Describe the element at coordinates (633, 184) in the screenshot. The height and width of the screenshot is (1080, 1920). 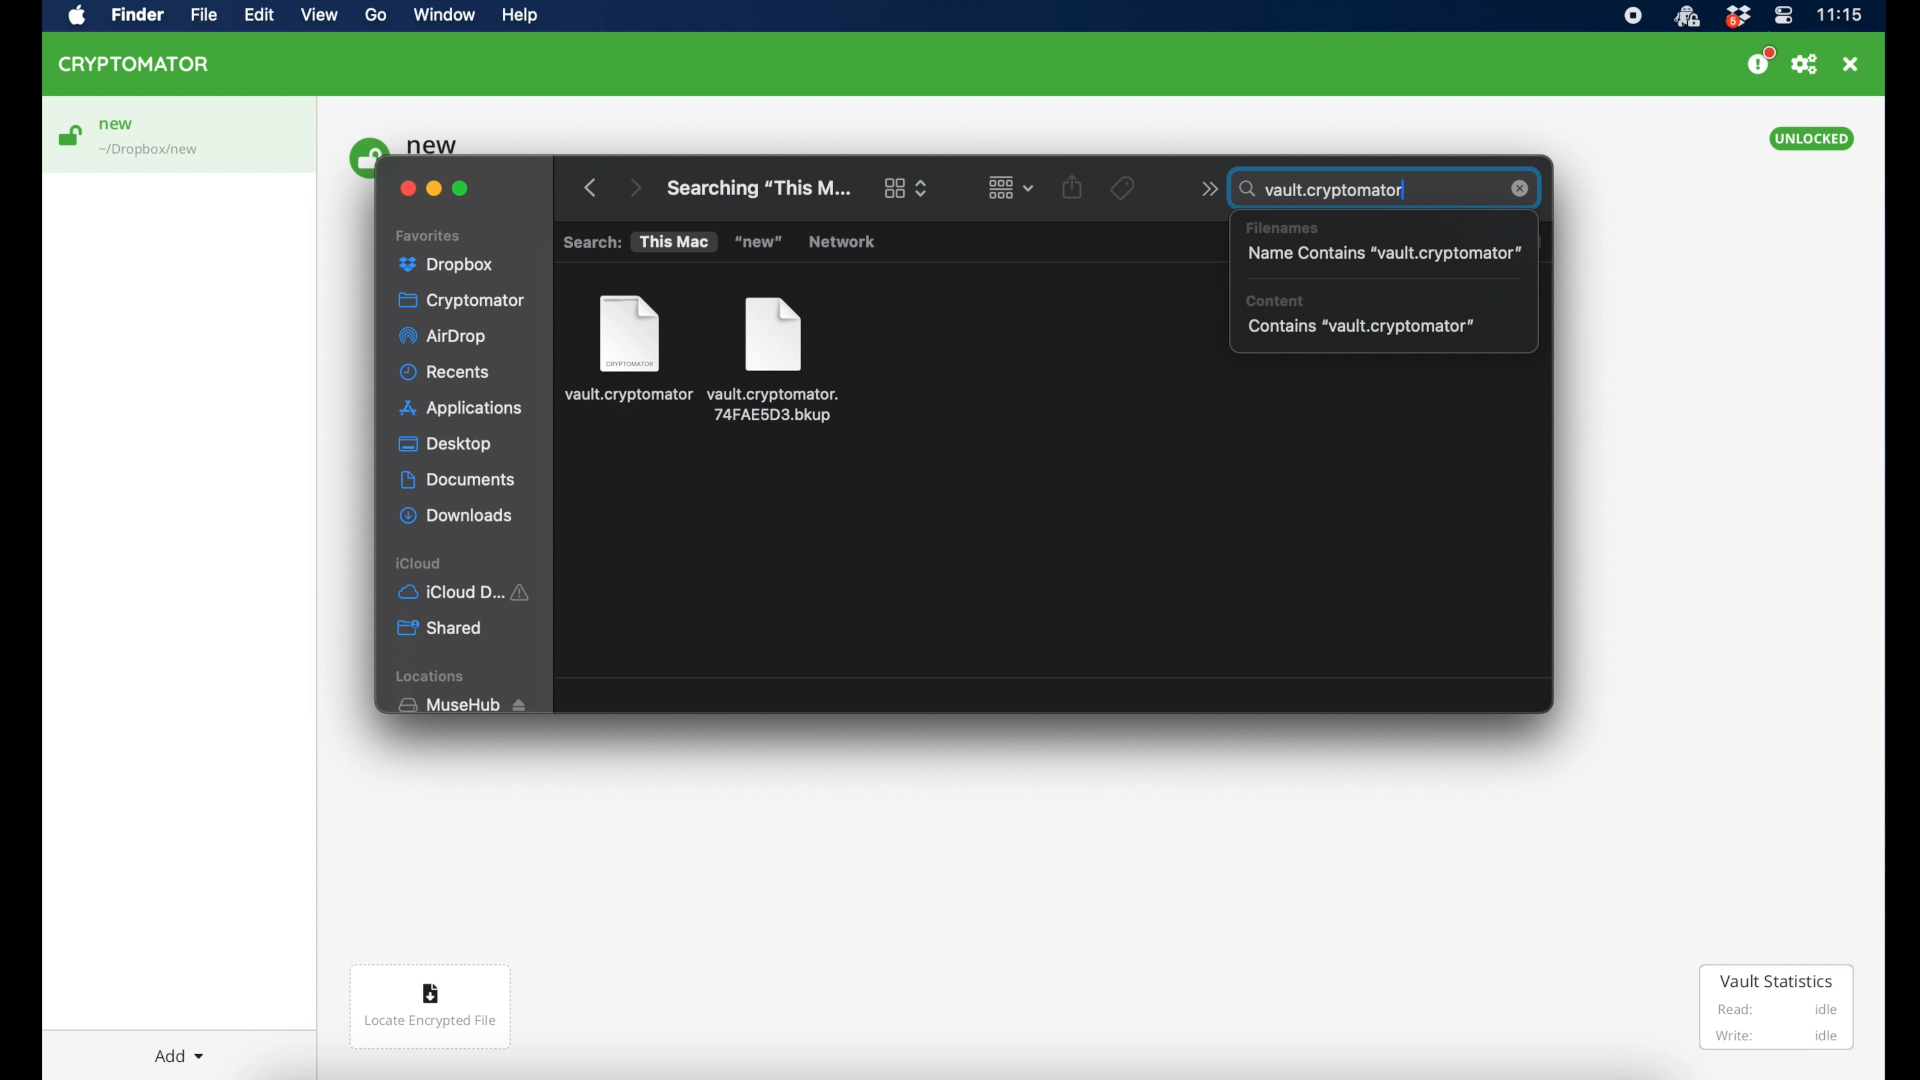
I see `next` at that location.